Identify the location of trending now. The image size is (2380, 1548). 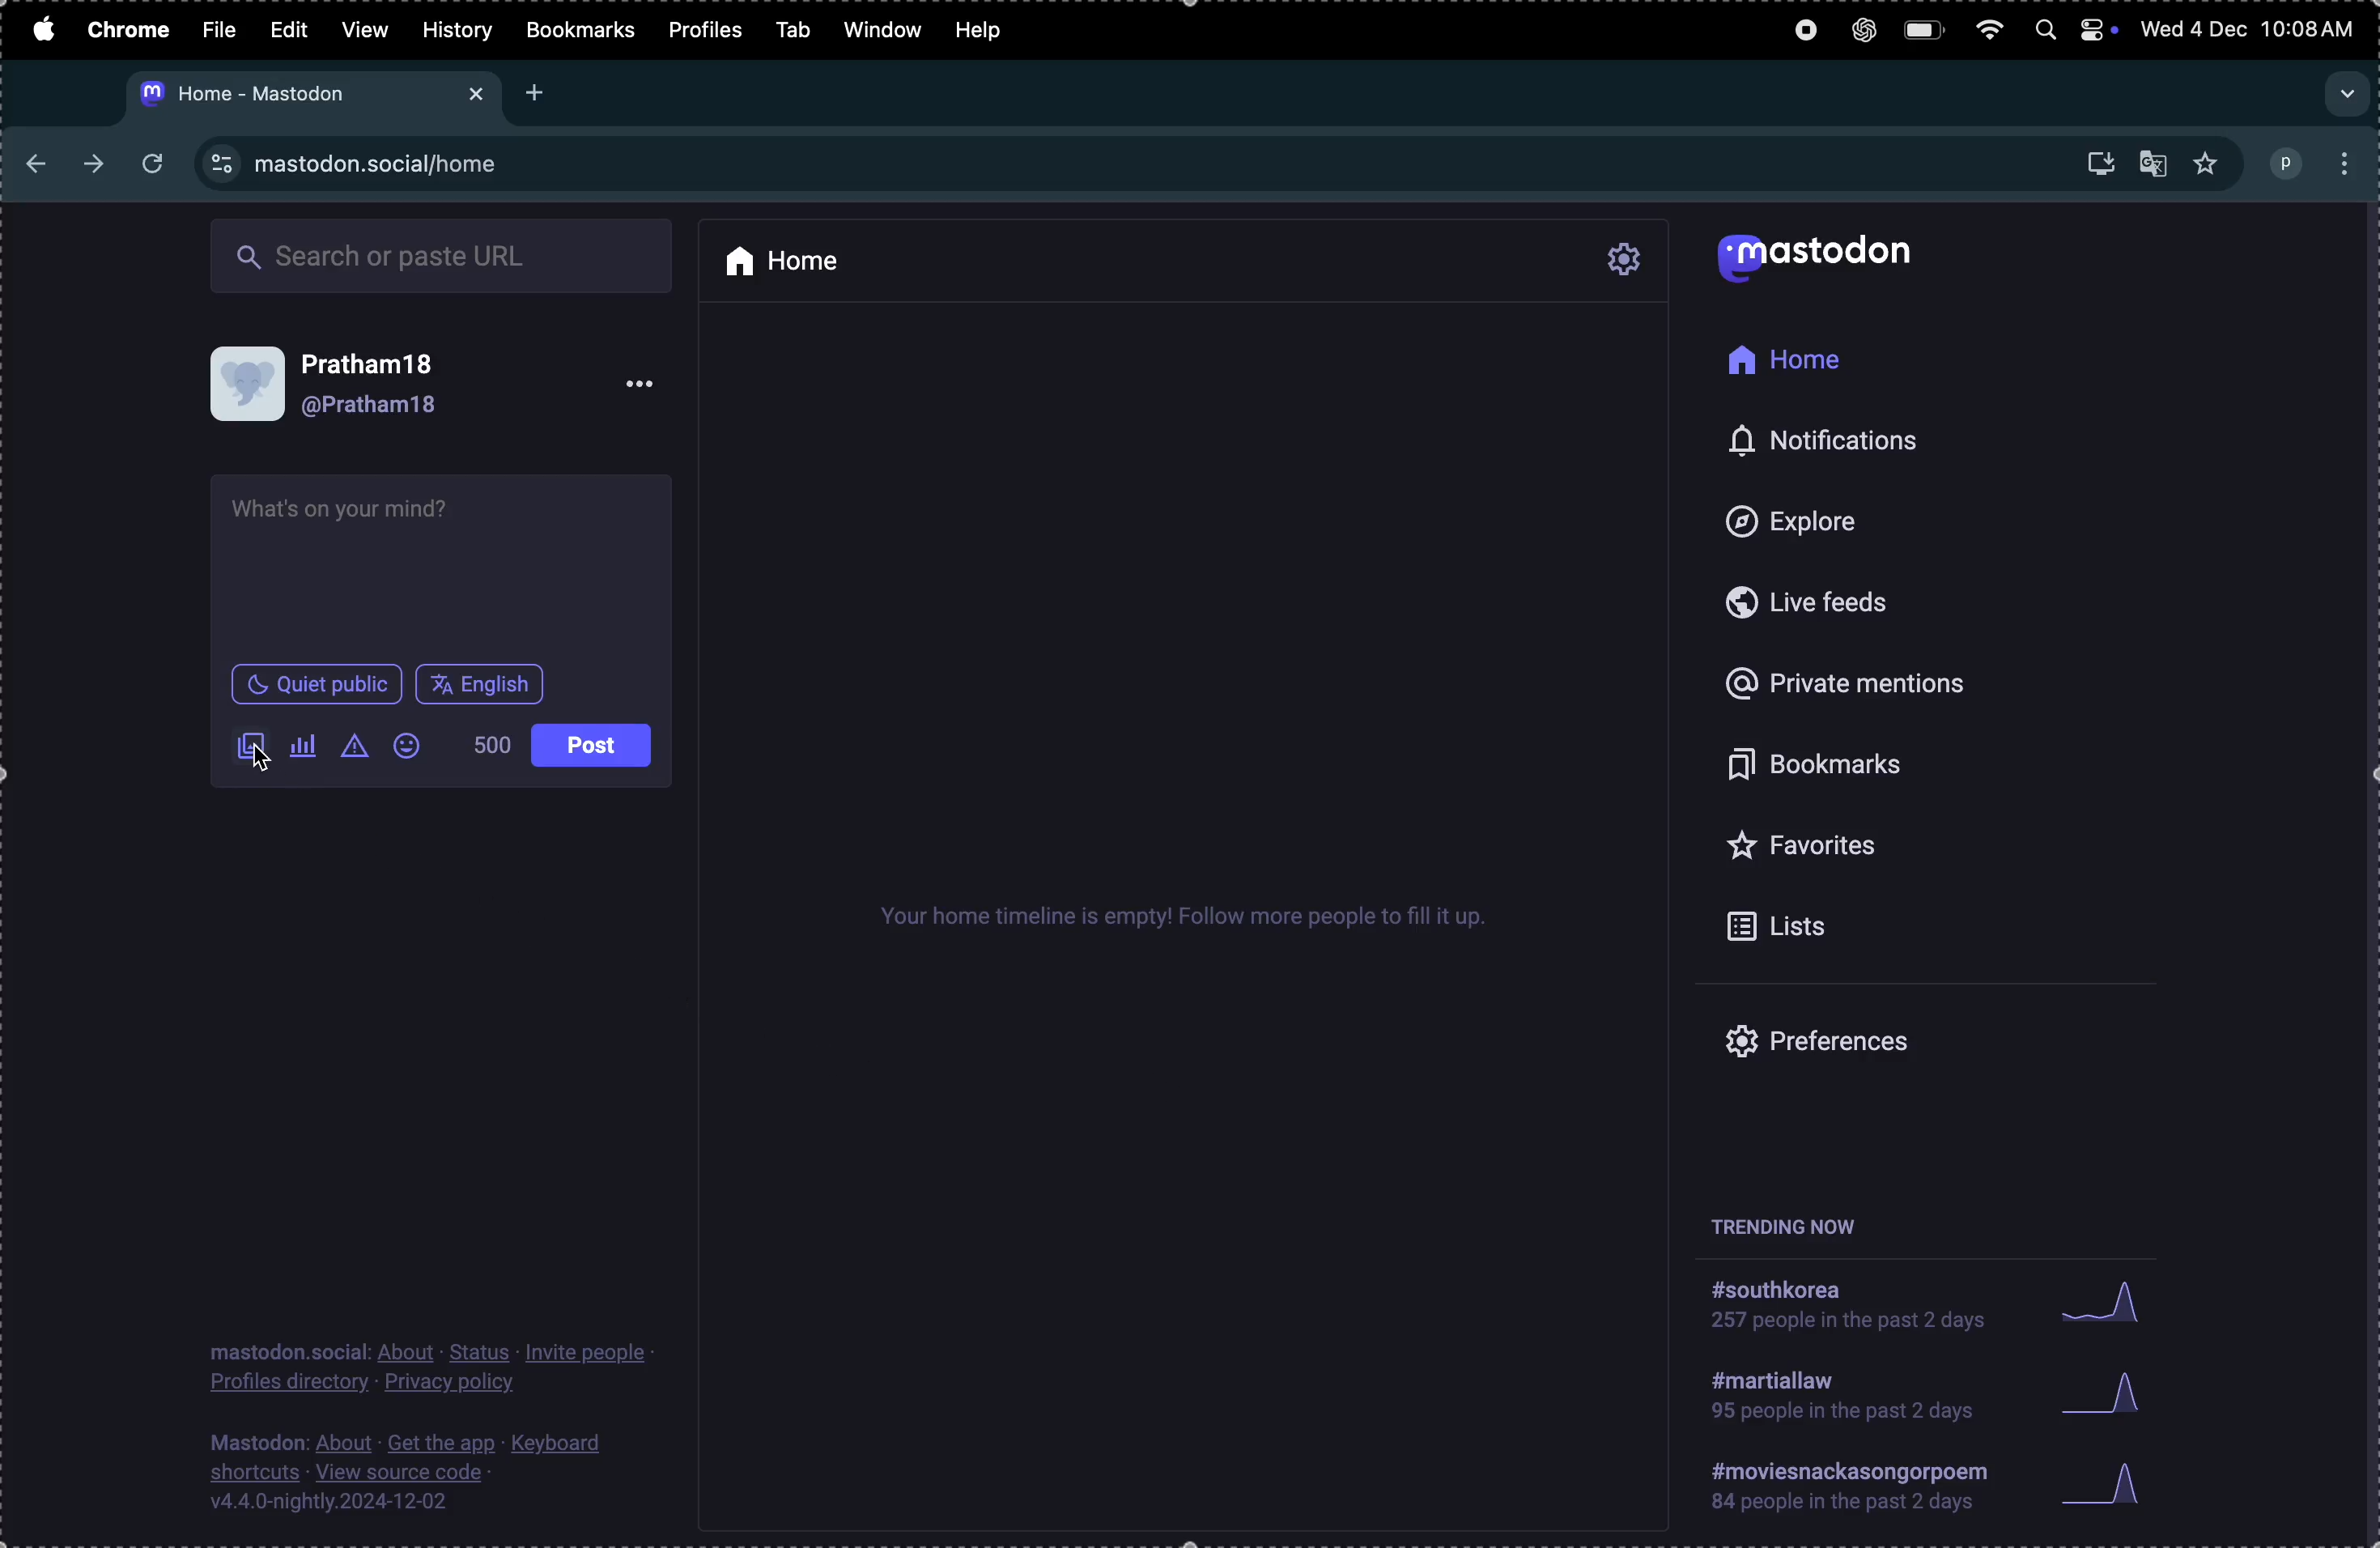
(1781, 1226).